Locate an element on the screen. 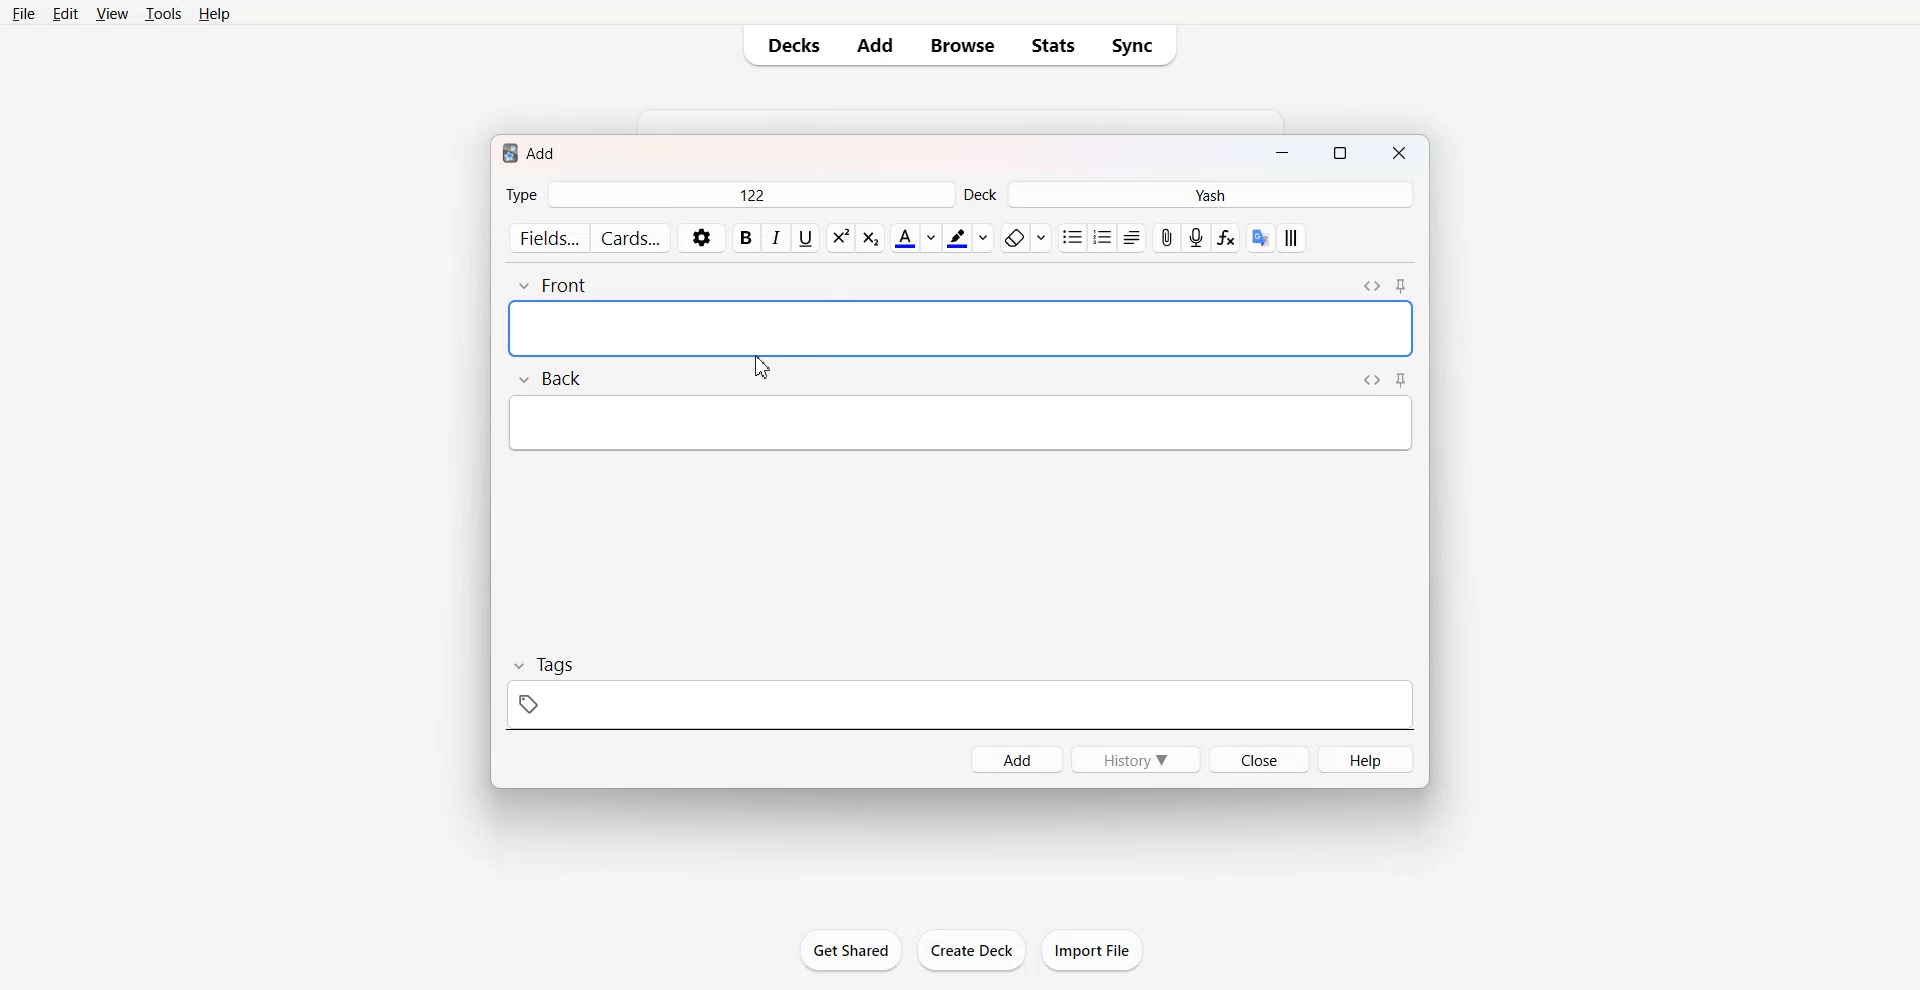  Custom Style Layout is located at coordinates (1292, 238).